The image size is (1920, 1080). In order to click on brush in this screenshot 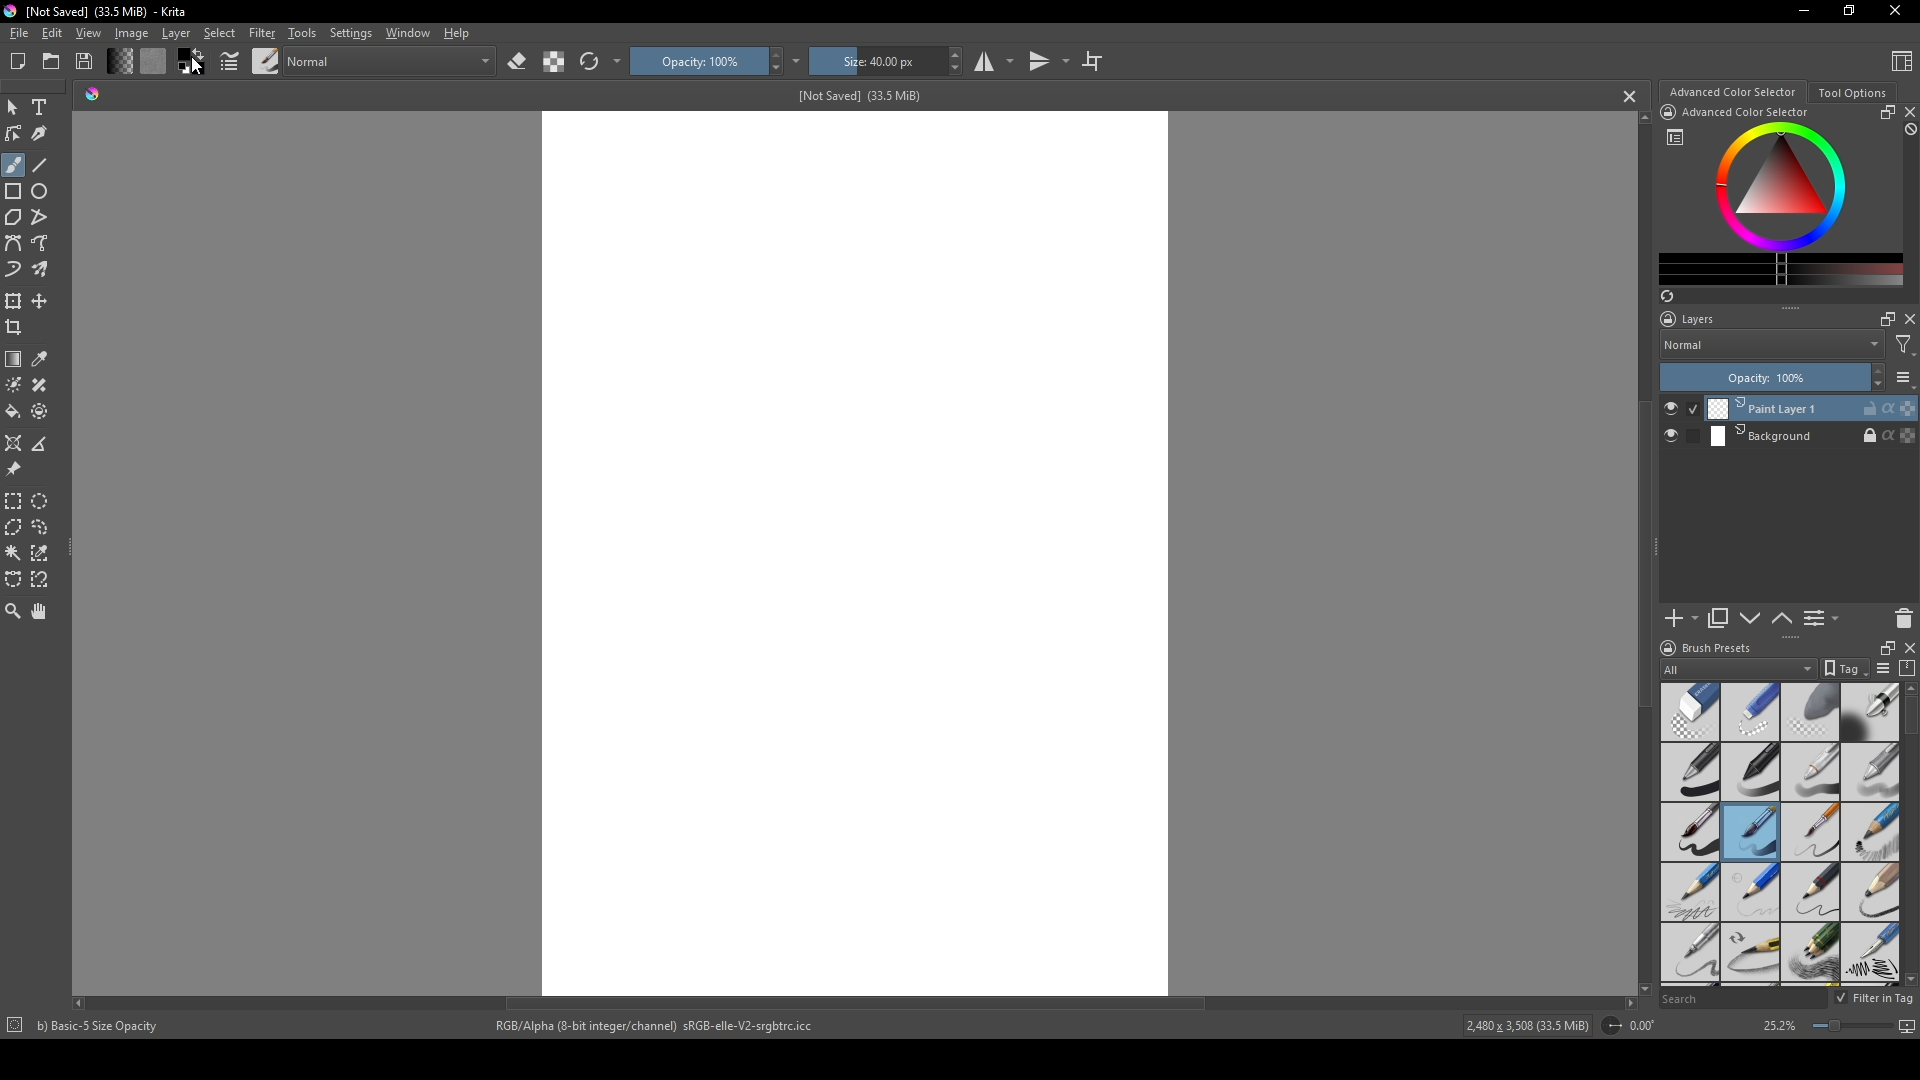, I will do `click(266, 60)`.